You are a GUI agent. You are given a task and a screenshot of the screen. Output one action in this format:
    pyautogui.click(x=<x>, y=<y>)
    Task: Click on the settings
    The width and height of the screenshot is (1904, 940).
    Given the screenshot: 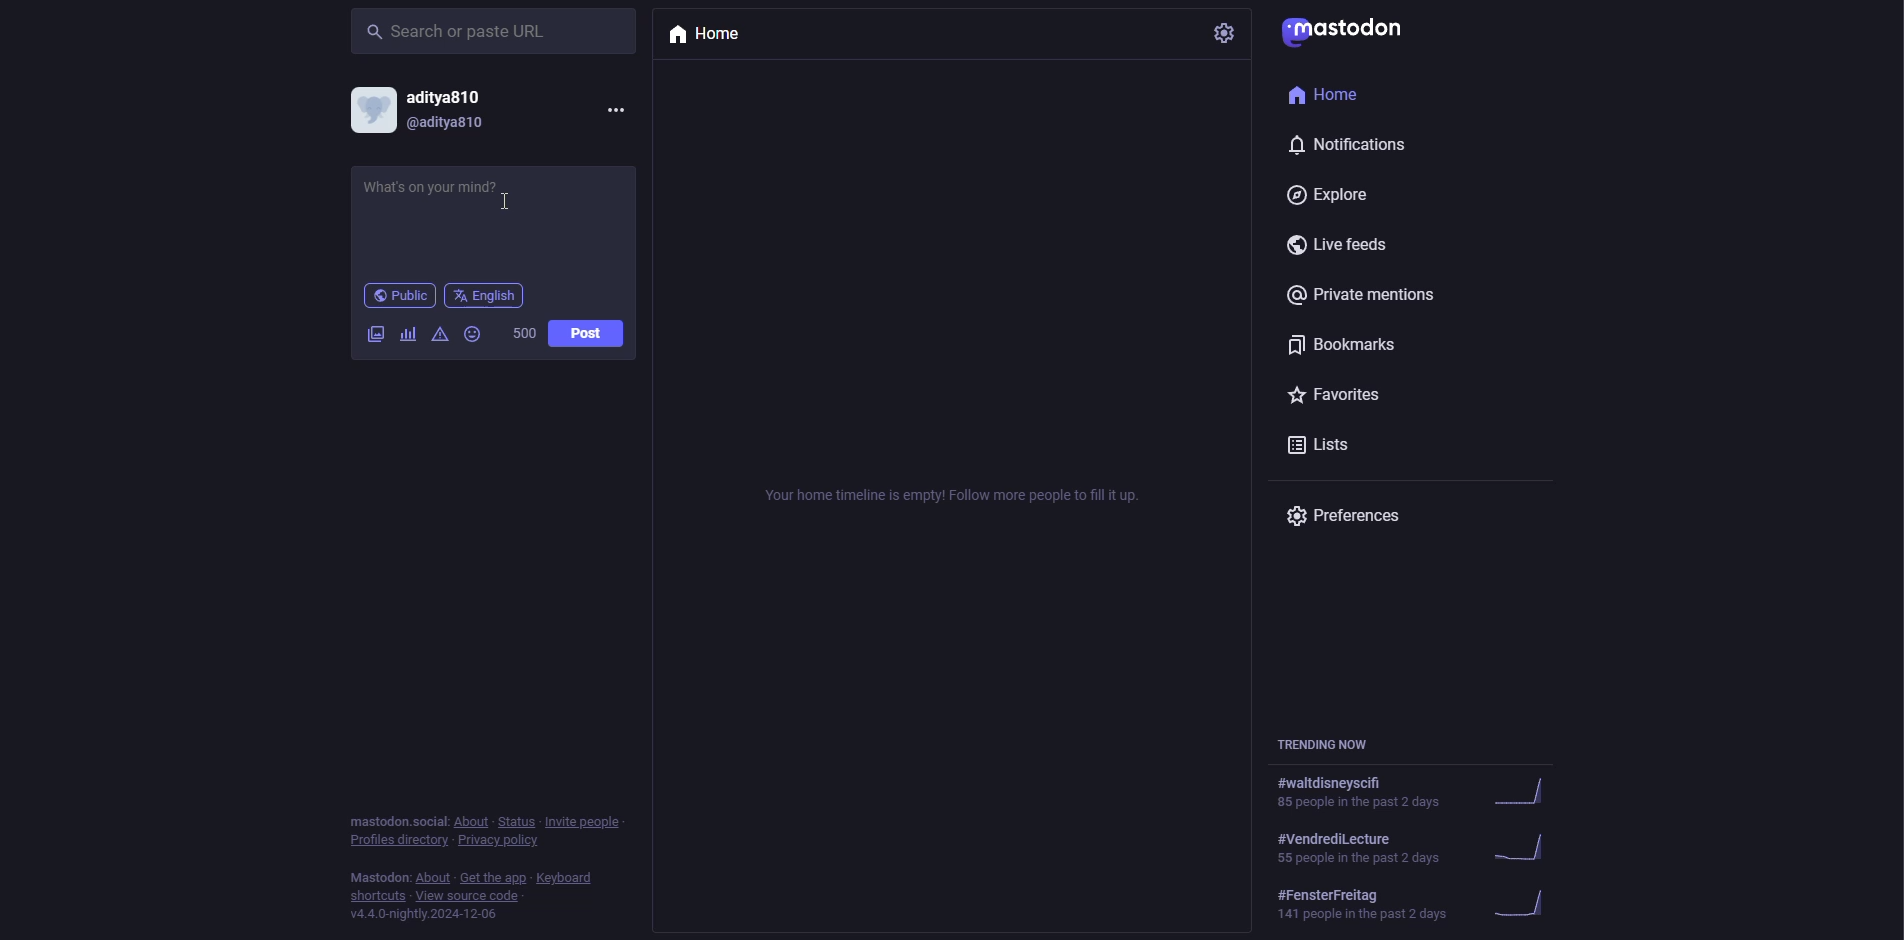 What is the action you would take?
    pyautogui.click(x=1227, y=36)
    